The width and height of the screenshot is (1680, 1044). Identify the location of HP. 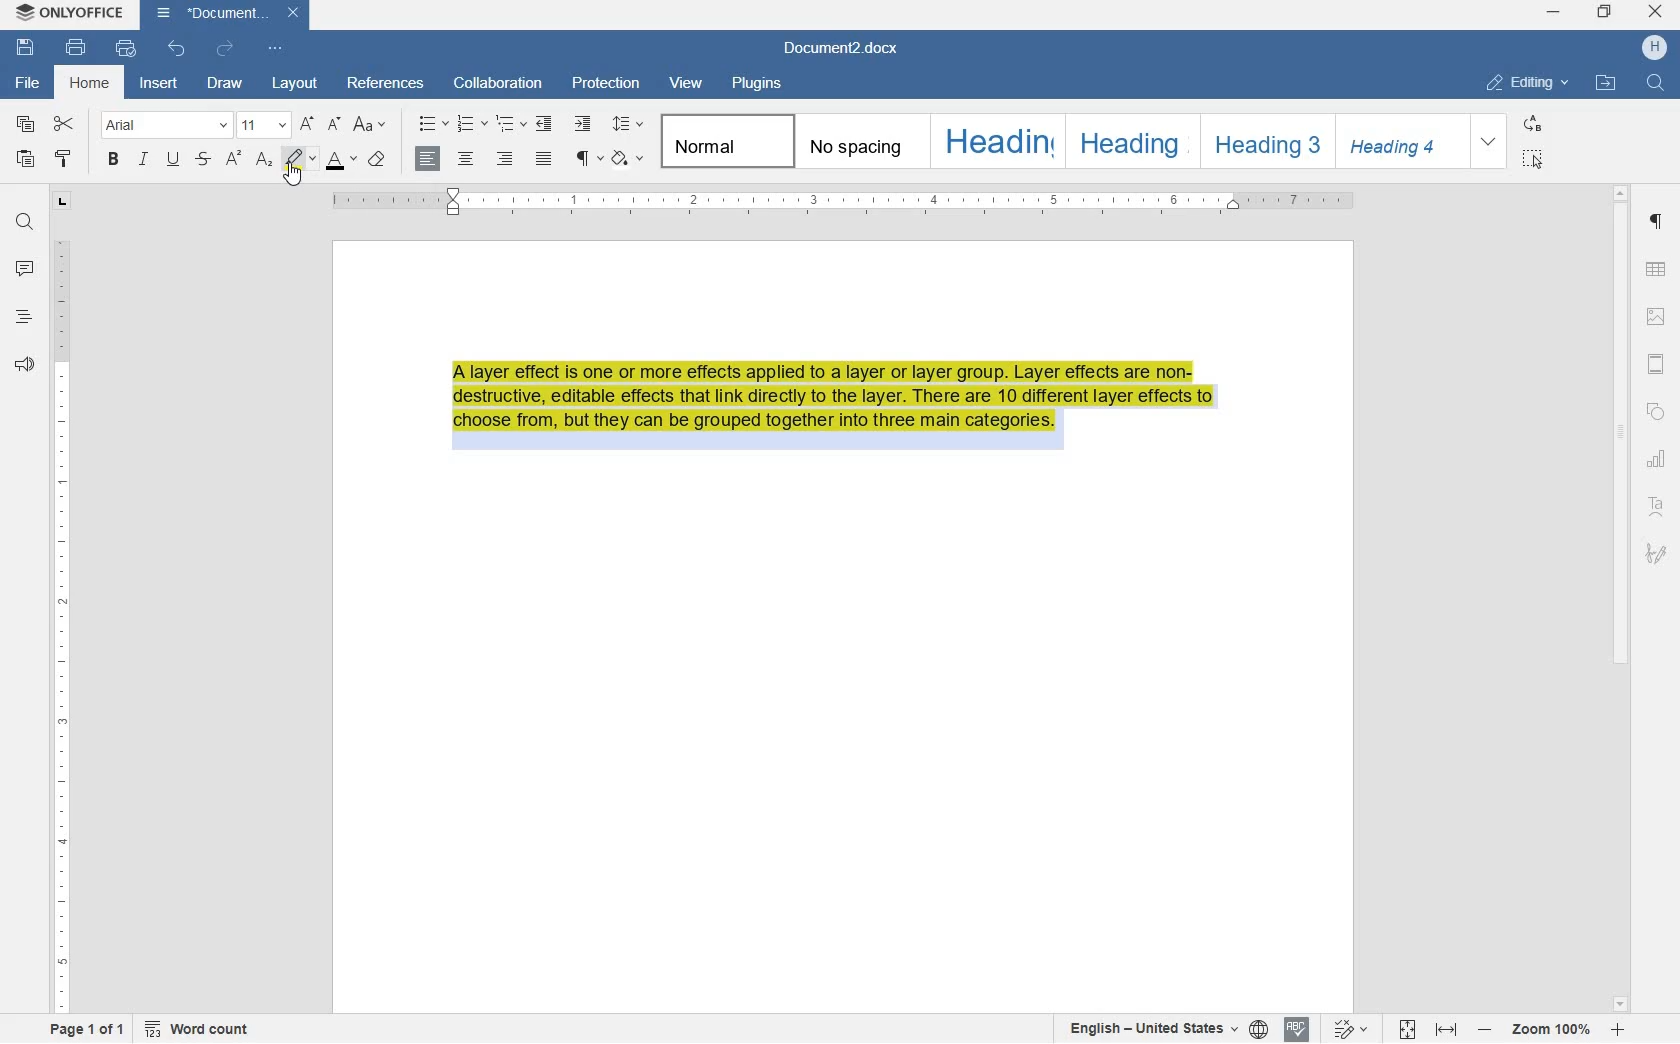
(1654, 48).